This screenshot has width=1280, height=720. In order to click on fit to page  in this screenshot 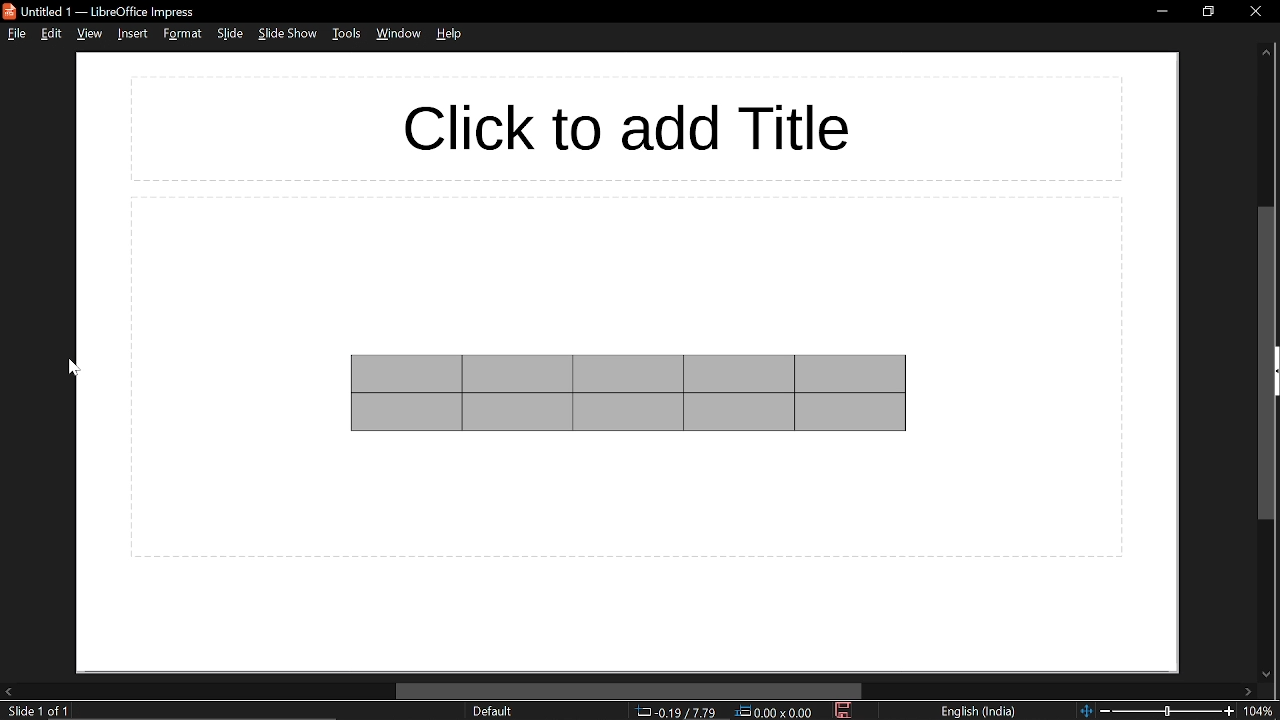, I will do `click(1086, 709)`.